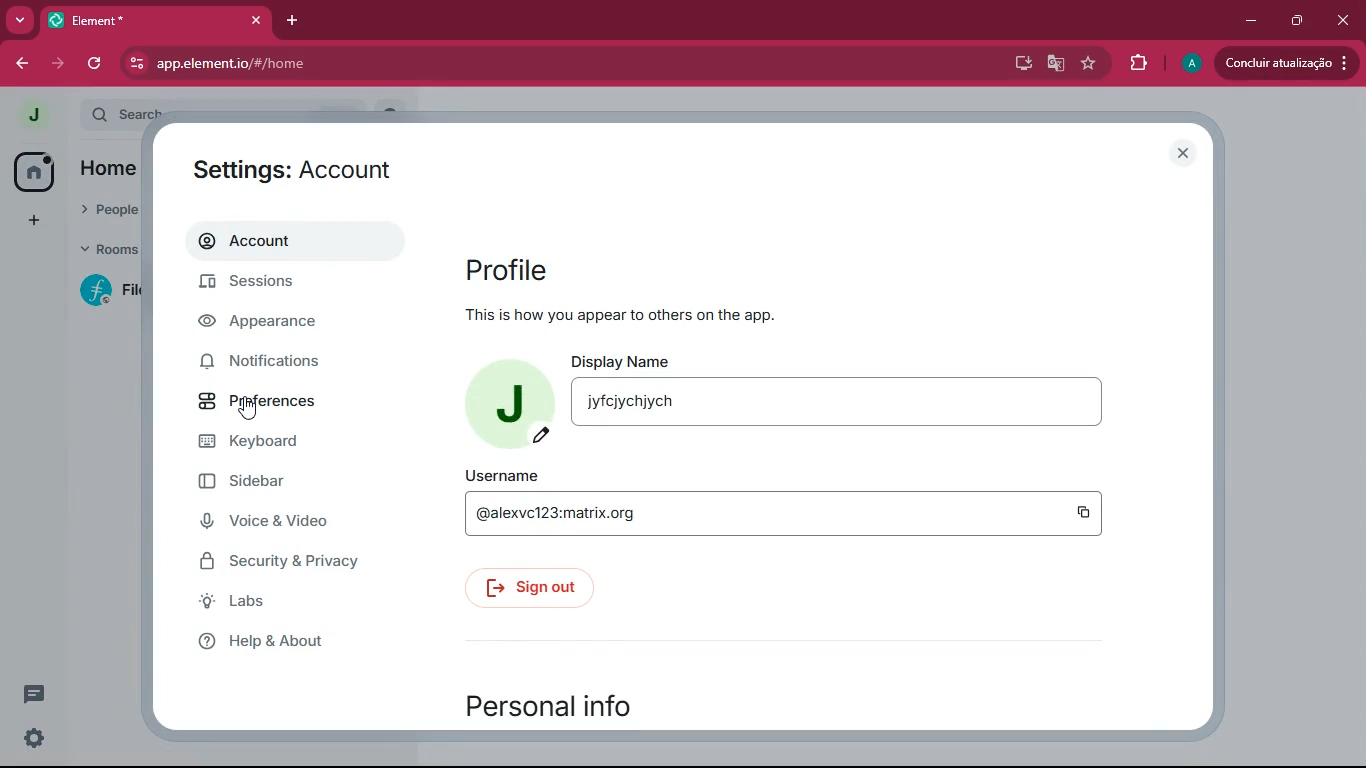  What do you see at coordinates (256, 20) in the screenshot?
I see `close tab` at bounding box center [256, 20].